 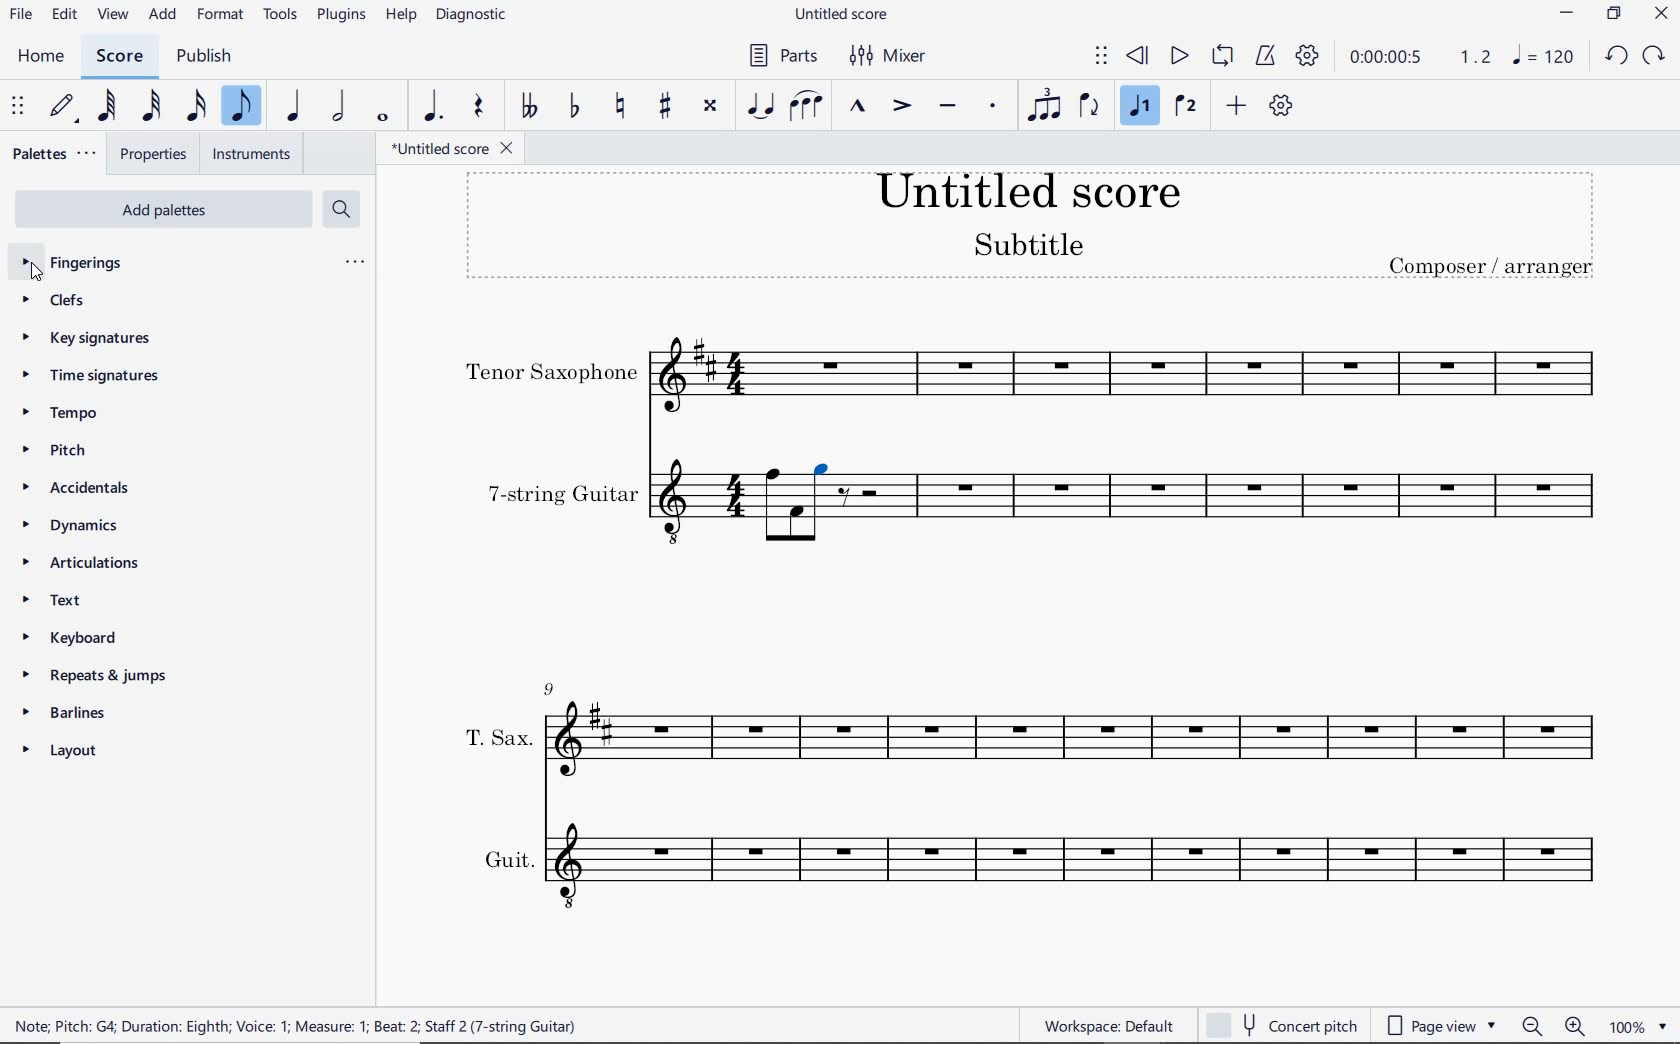 What do you see at coordinates (302, 1025) in the screenshot?
I see `score description` at bounding box center [302, 1025].